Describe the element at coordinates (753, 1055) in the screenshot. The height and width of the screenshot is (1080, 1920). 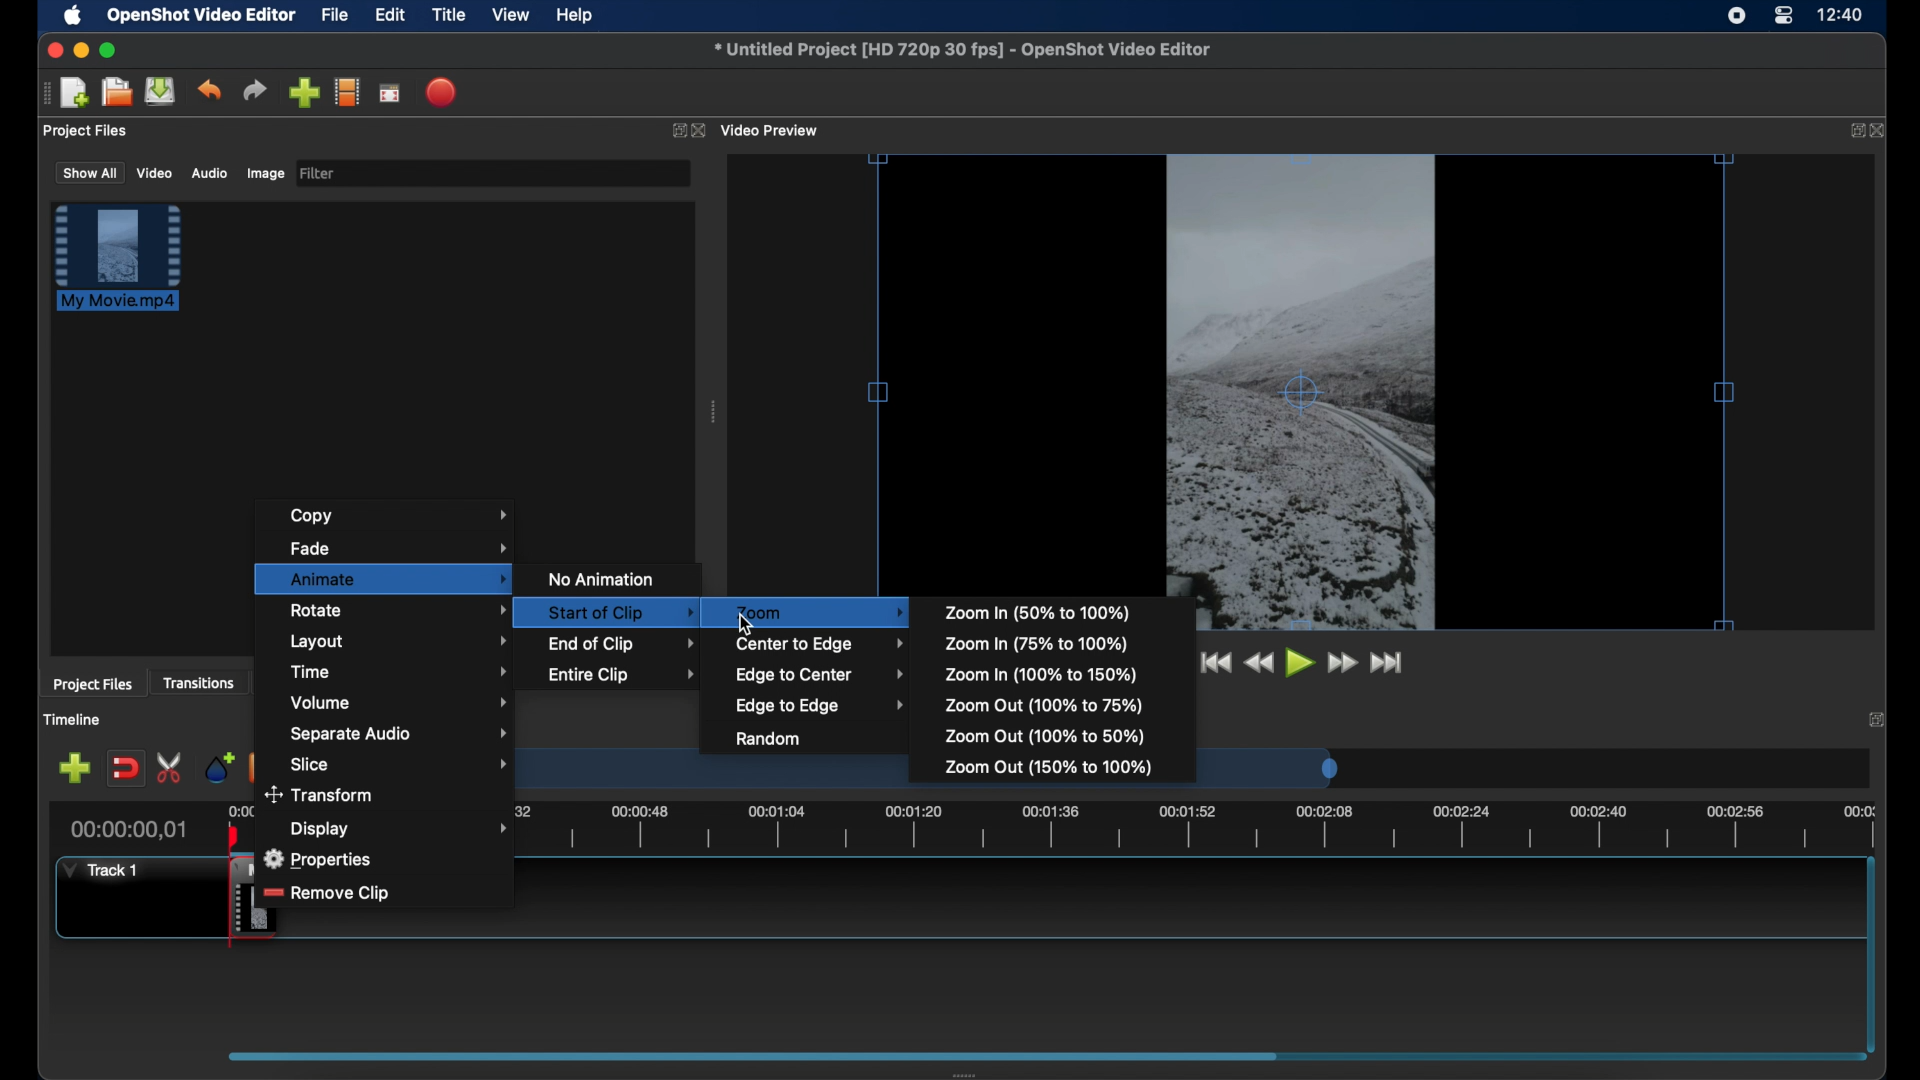
I see `scroll box` at that location.